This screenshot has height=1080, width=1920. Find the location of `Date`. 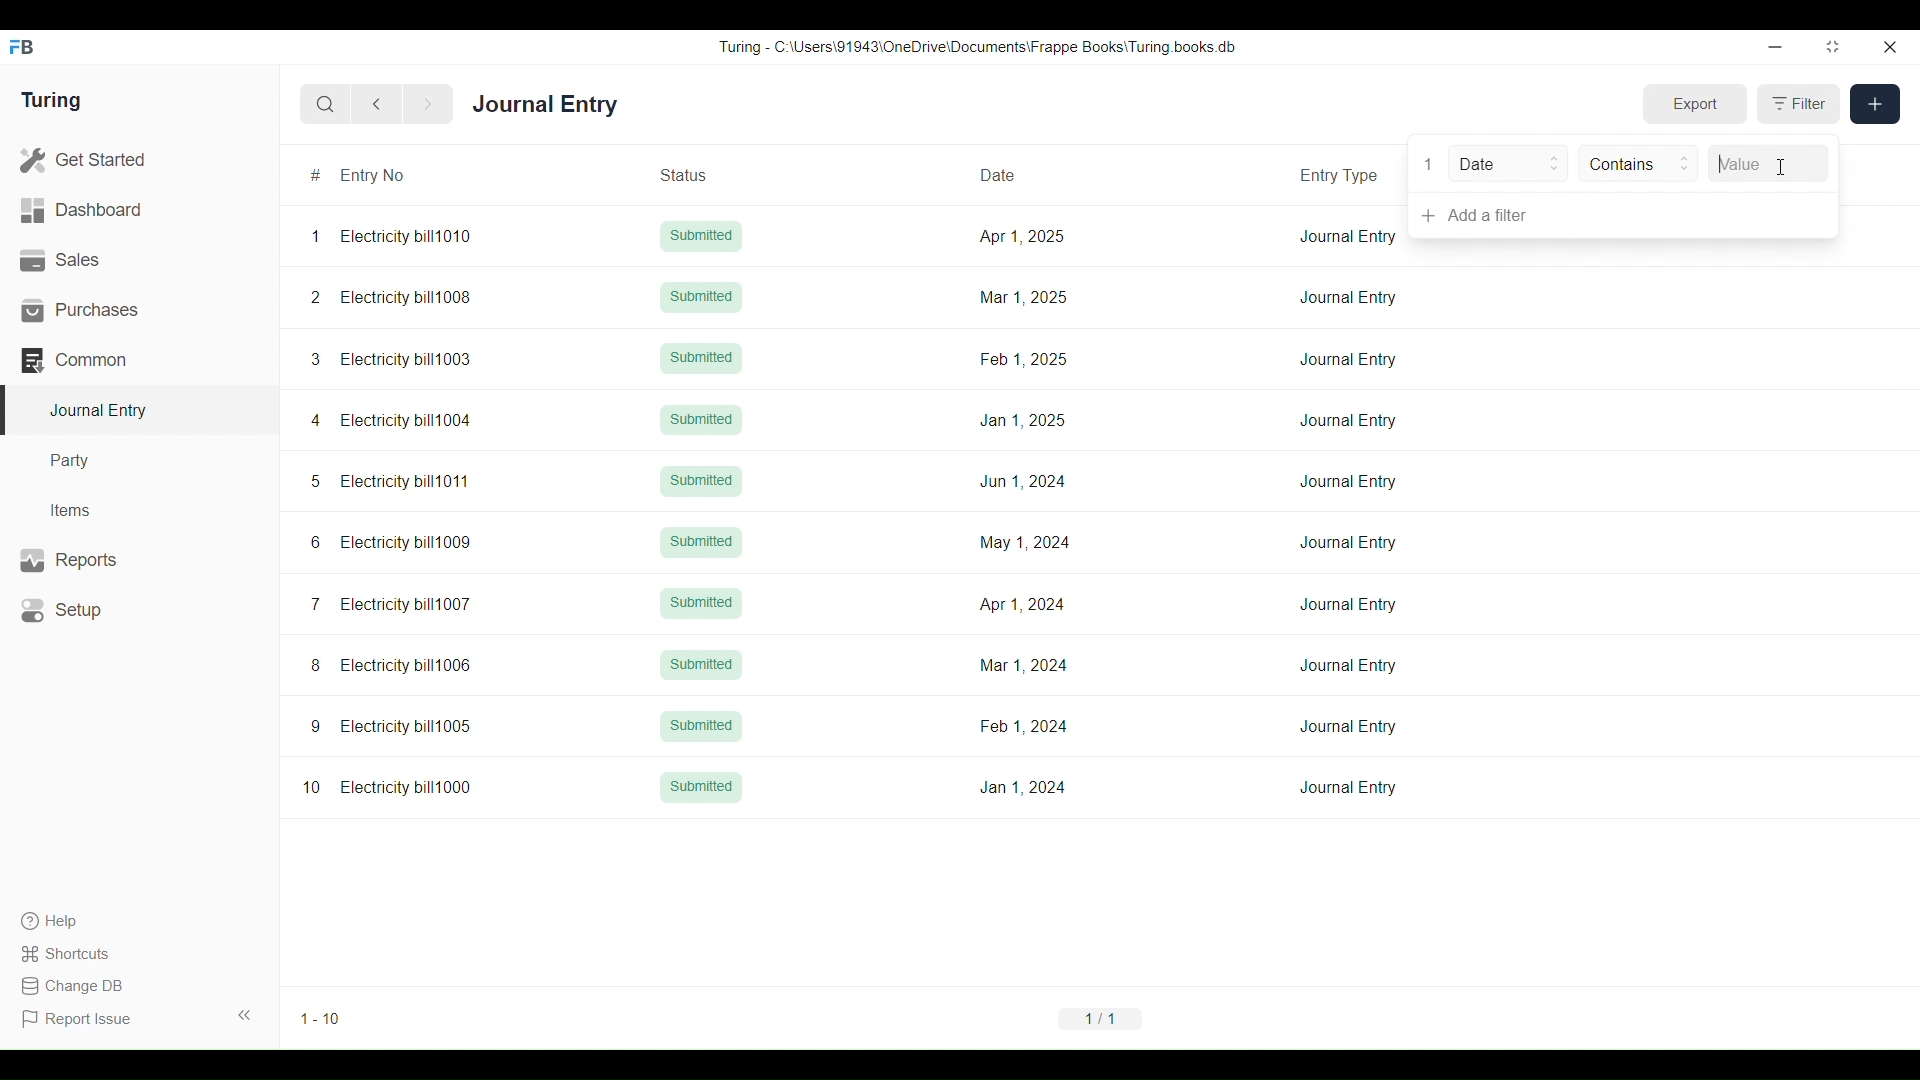

Date is located at coordinates (1508, 163).